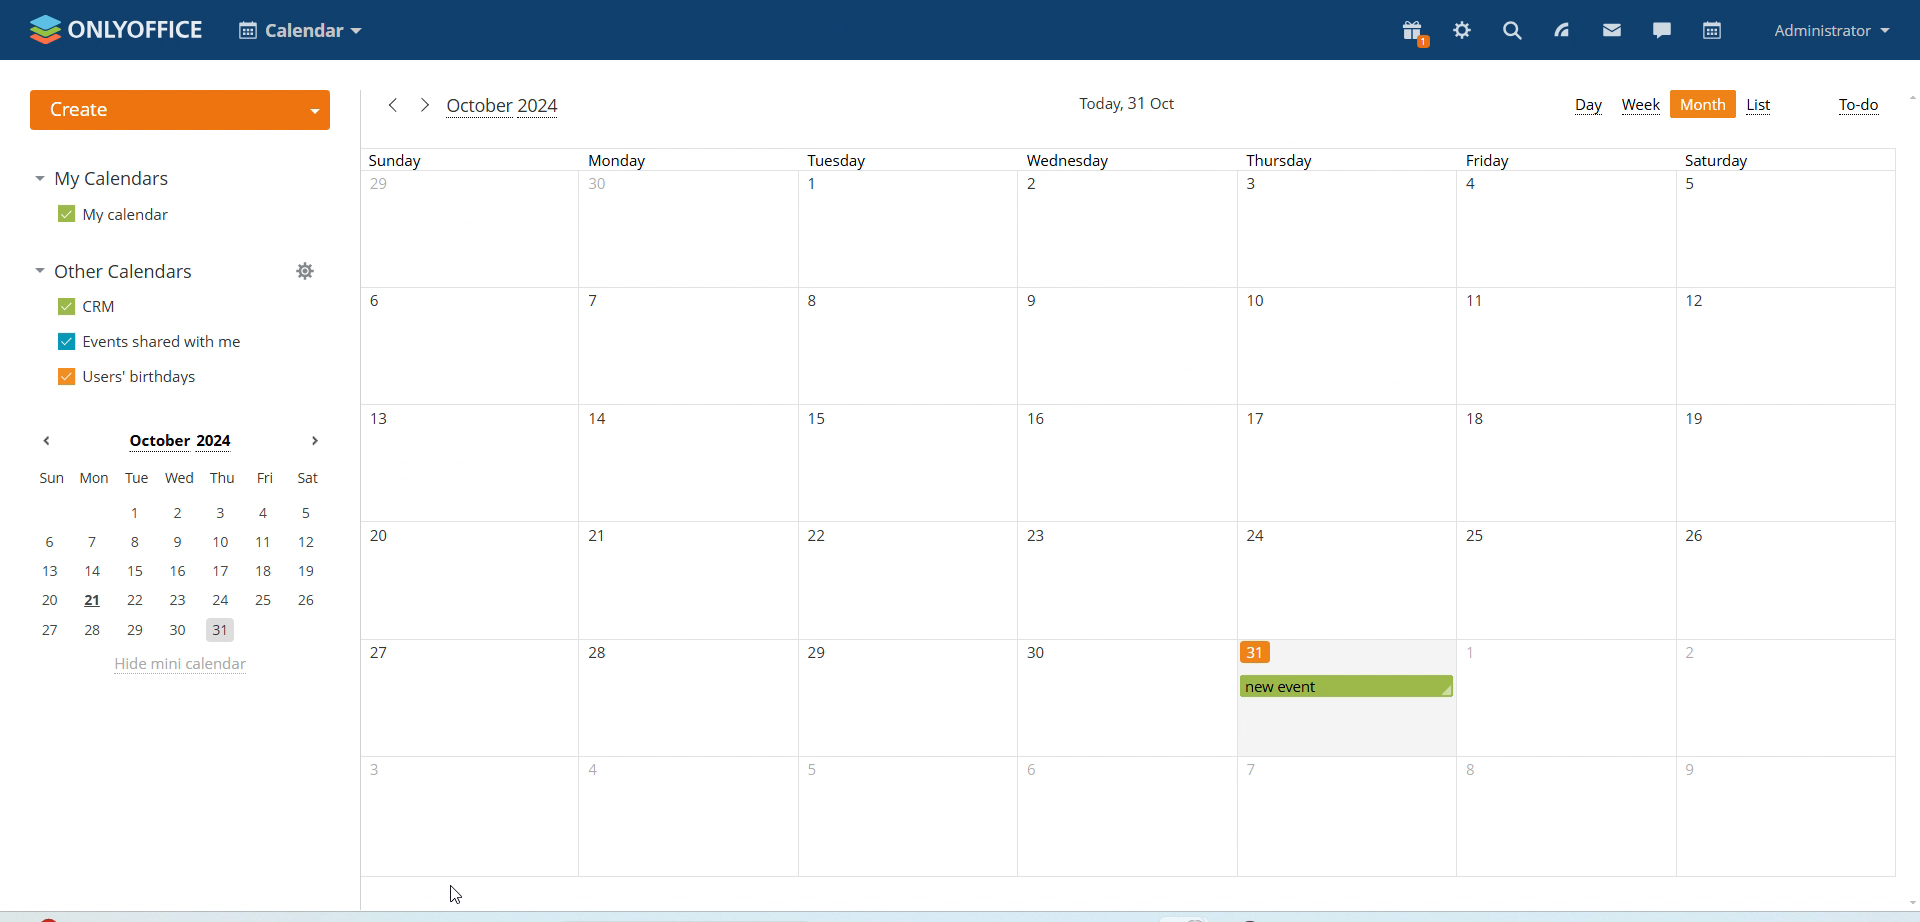 This screenshot has width=1920, height=922. Describe the element at coordinates (1125, 103) in the screenshot. I see `today, 31 oct` at that location.